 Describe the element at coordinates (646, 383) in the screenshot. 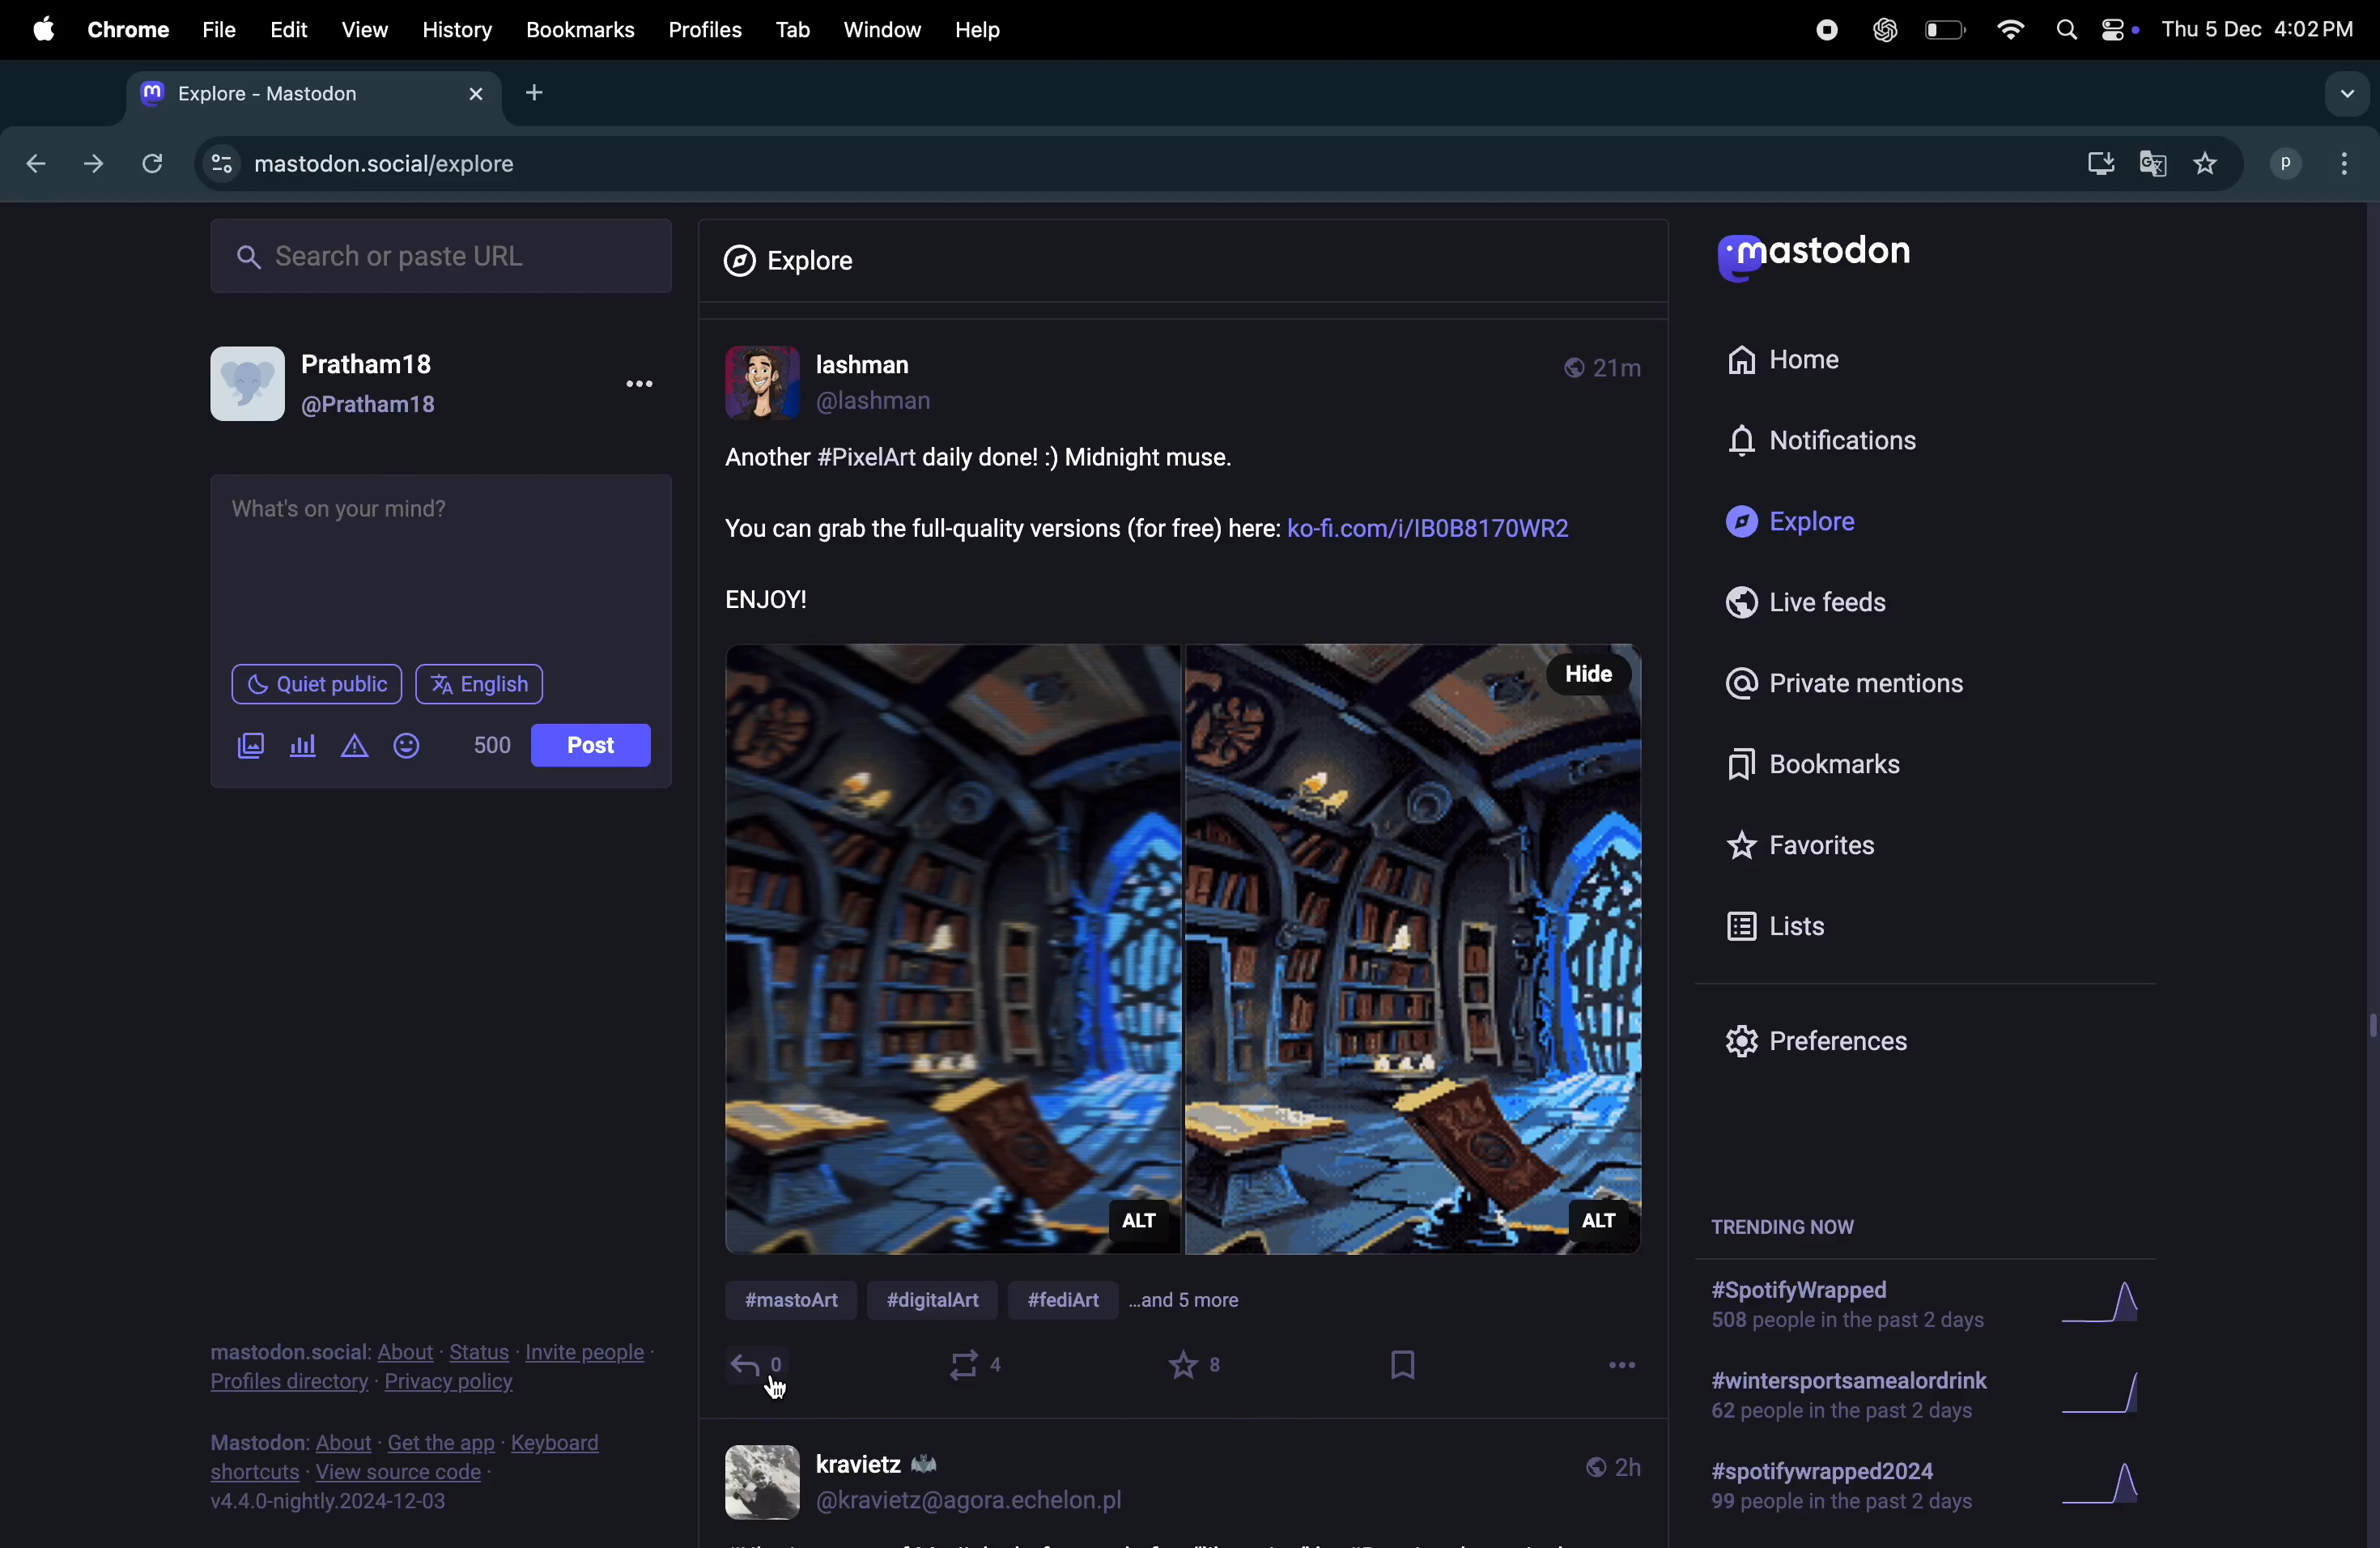

I see `options` at that location.